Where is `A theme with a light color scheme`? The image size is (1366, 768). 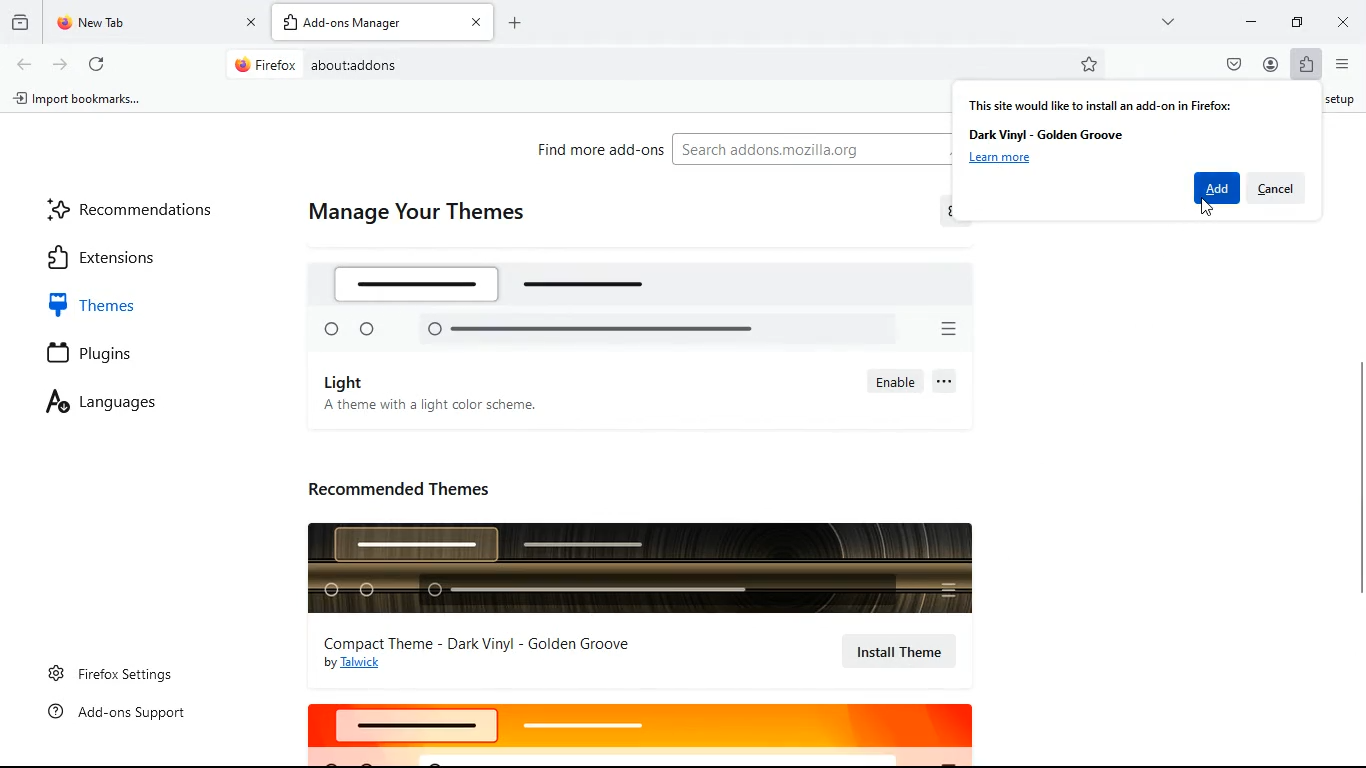 A theme with a light color scheme is located at coordinates (428, 405).